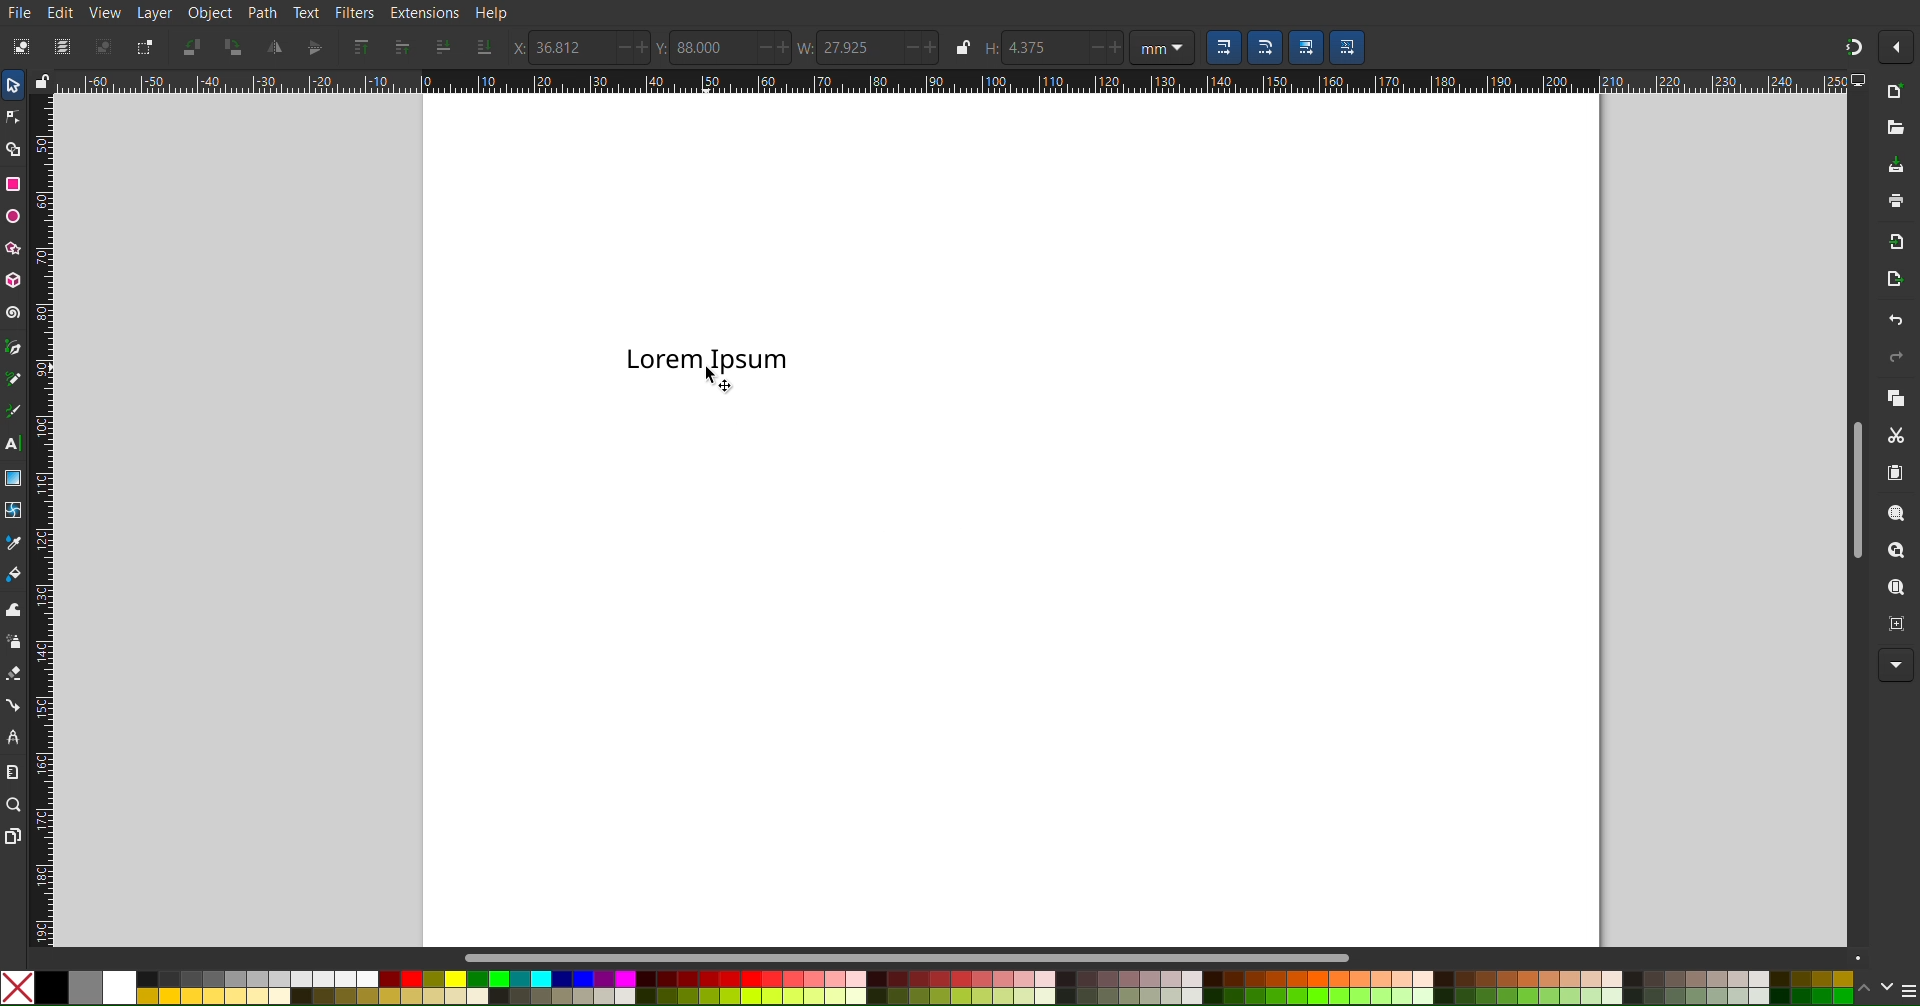  Describe the element at coordinates (275, 47) in the screenshot. I see `Mirror horizontally` at that location.